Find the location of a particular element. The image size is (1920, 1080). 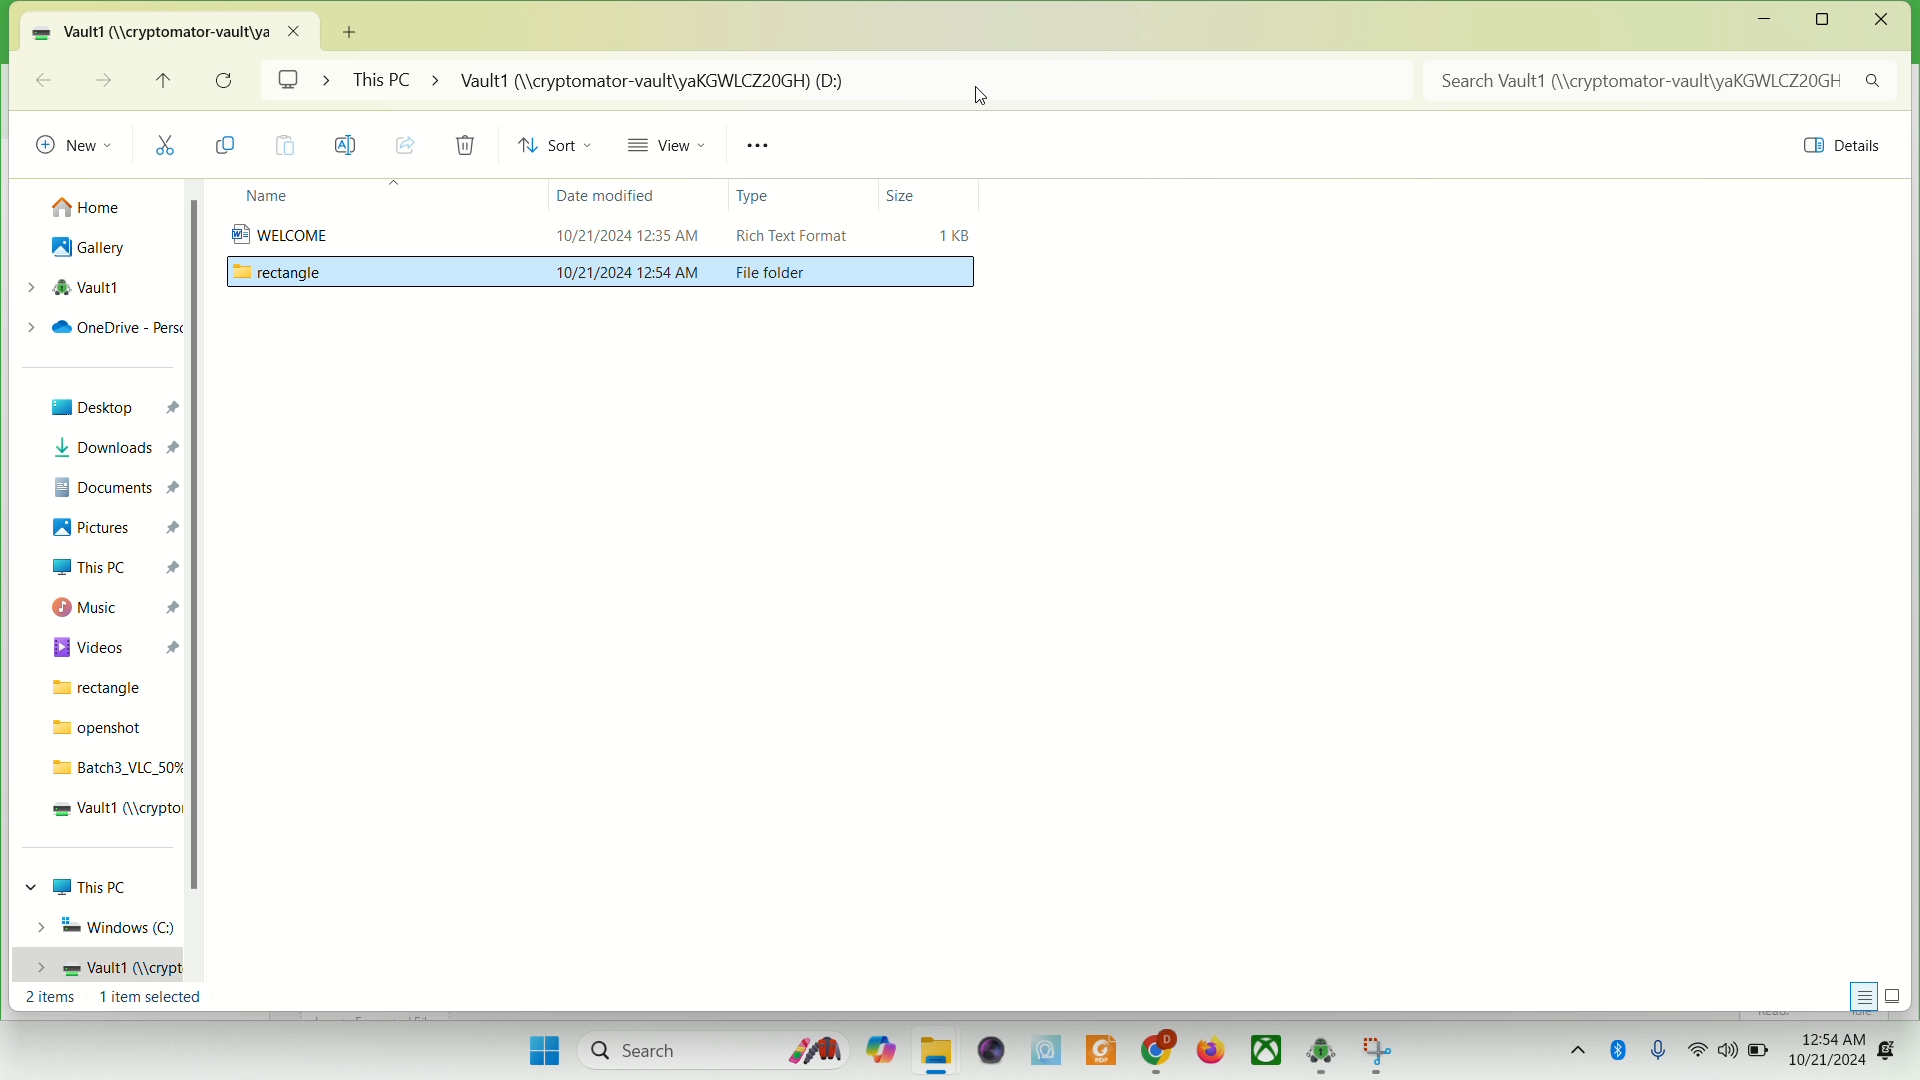

start is located at coordinates (539, 1048).